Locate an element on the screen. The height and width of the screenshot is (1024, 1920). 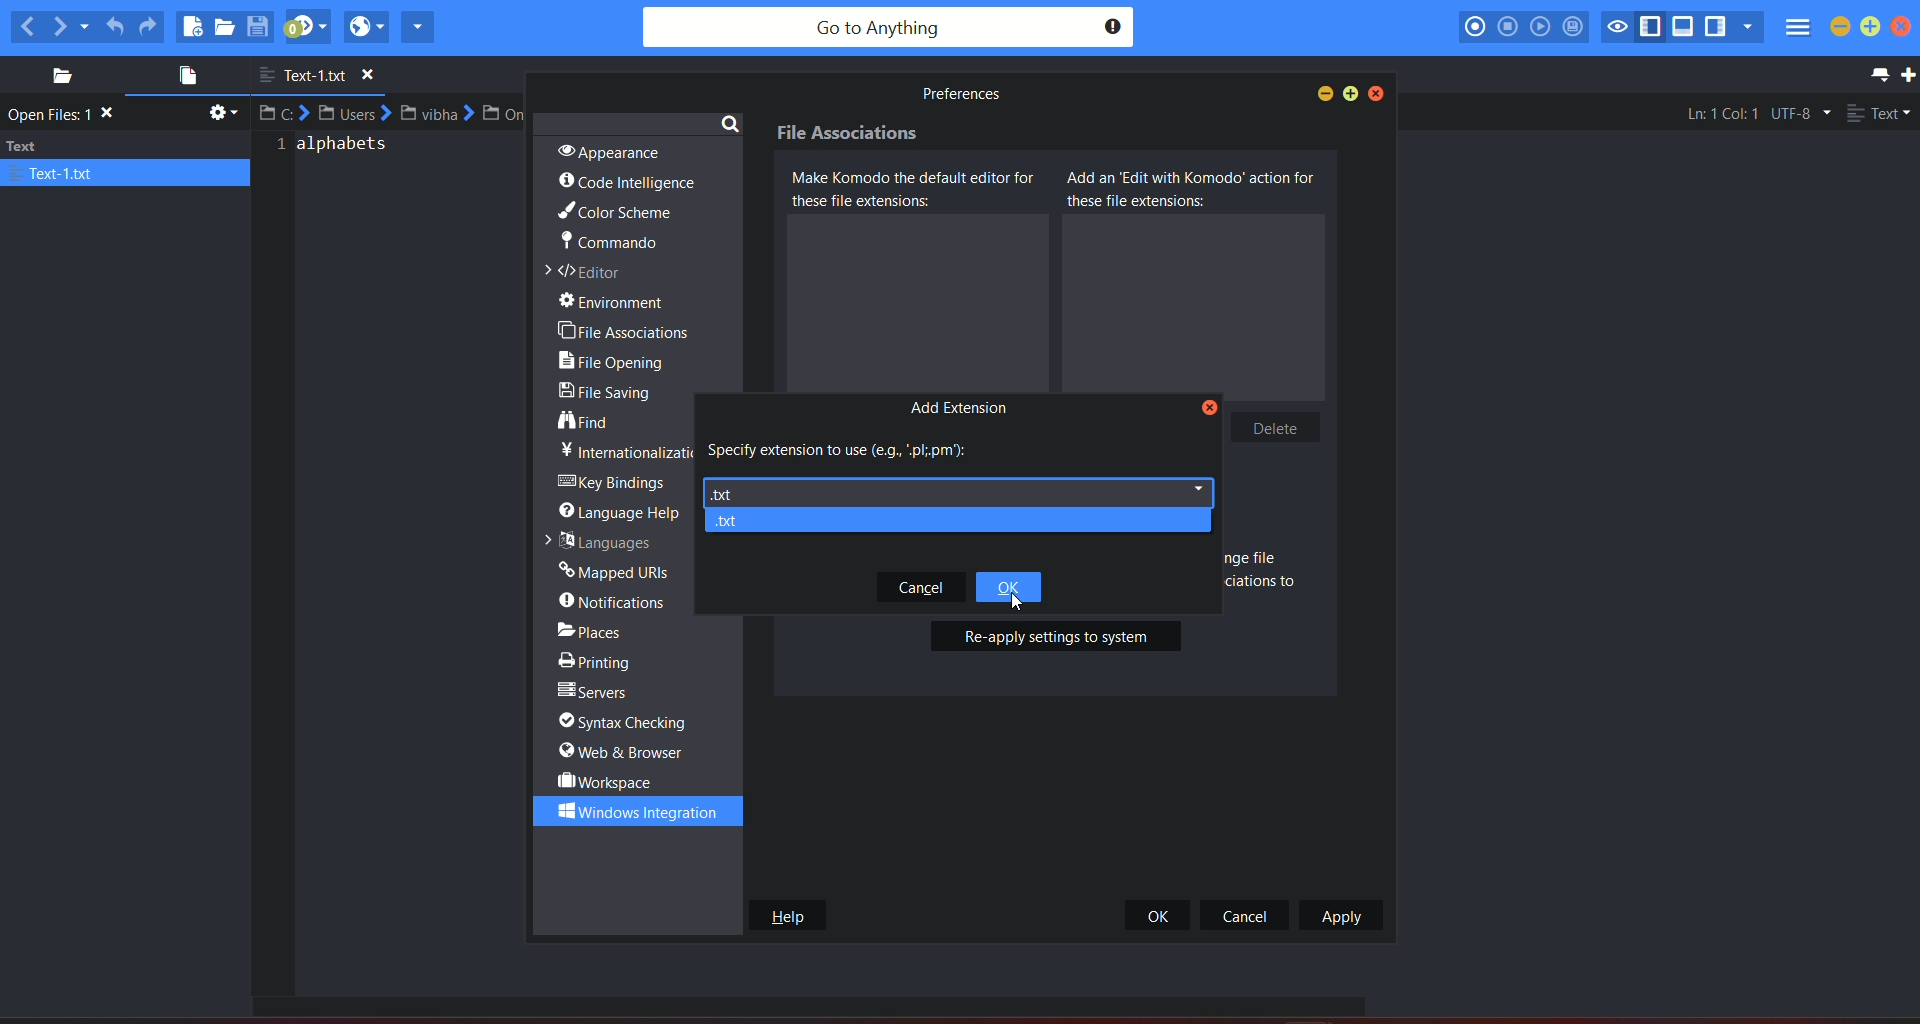
close is located at coordinates (1907, 28).